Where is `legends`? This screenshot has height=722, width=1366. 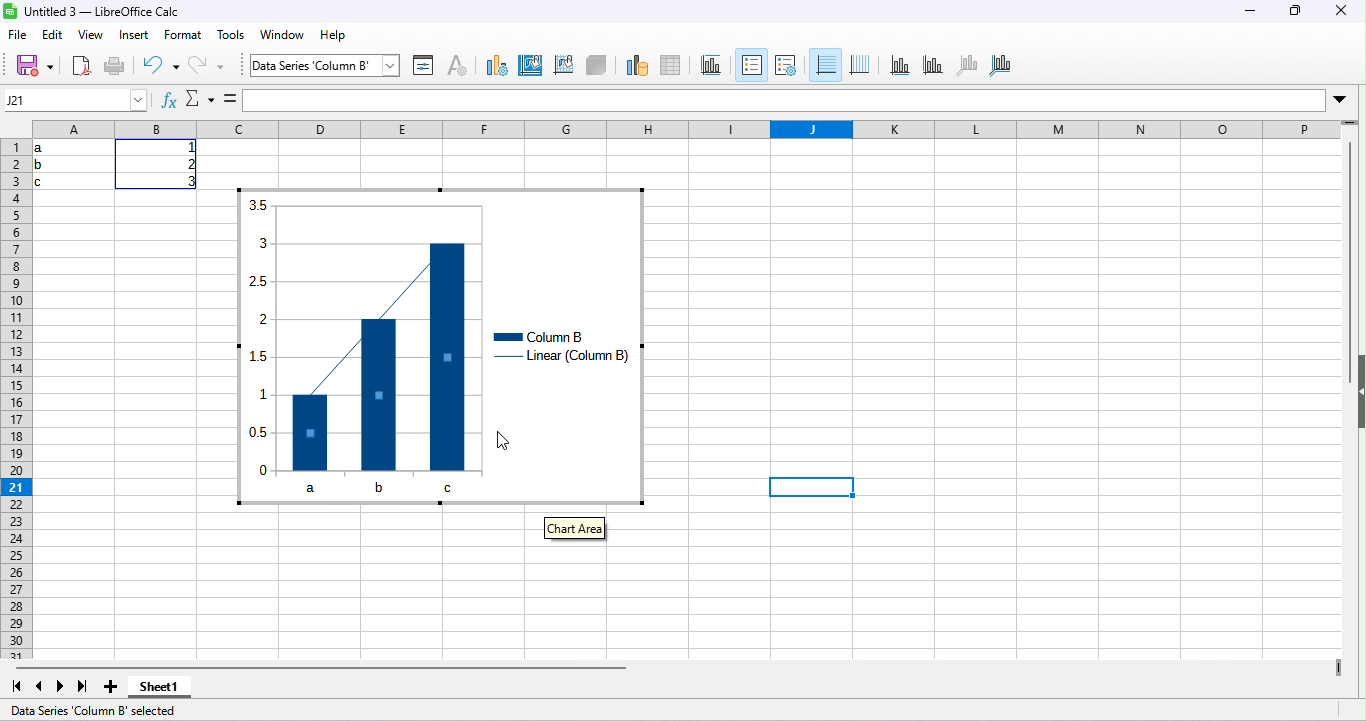
legends is located at coordinates (786, 64).